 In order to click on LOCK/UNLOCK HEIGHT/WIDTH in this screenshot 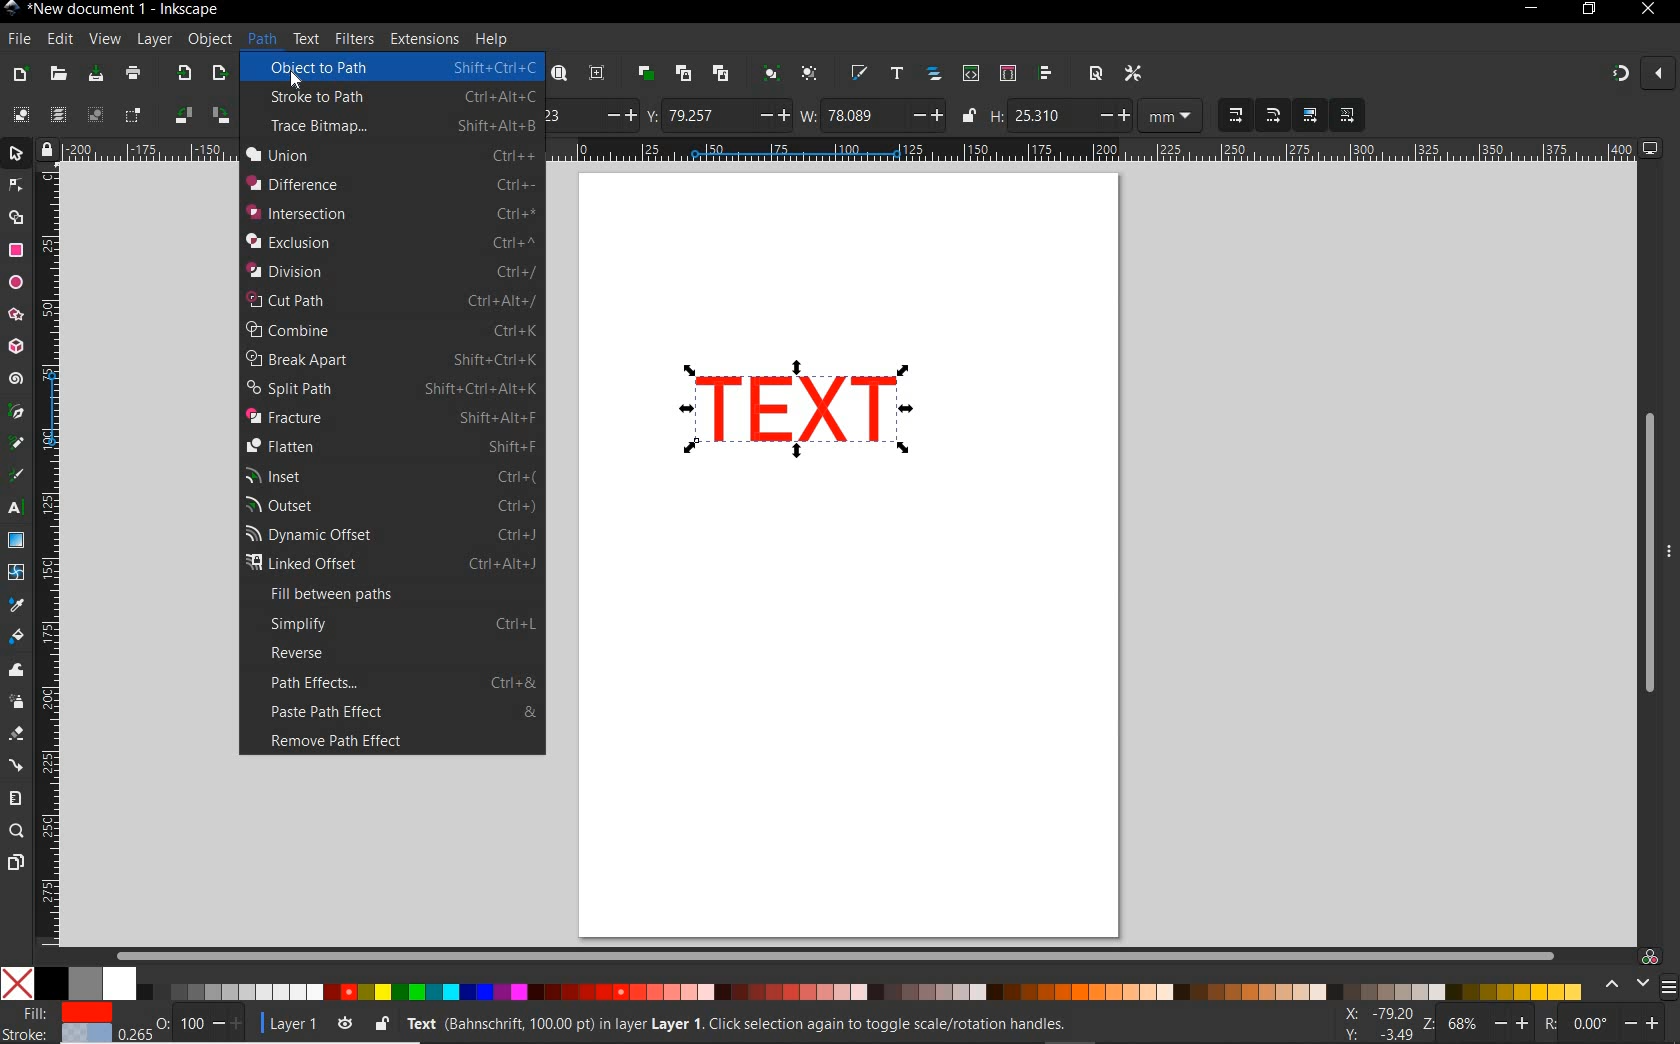, I will do `click(970, 116)`.